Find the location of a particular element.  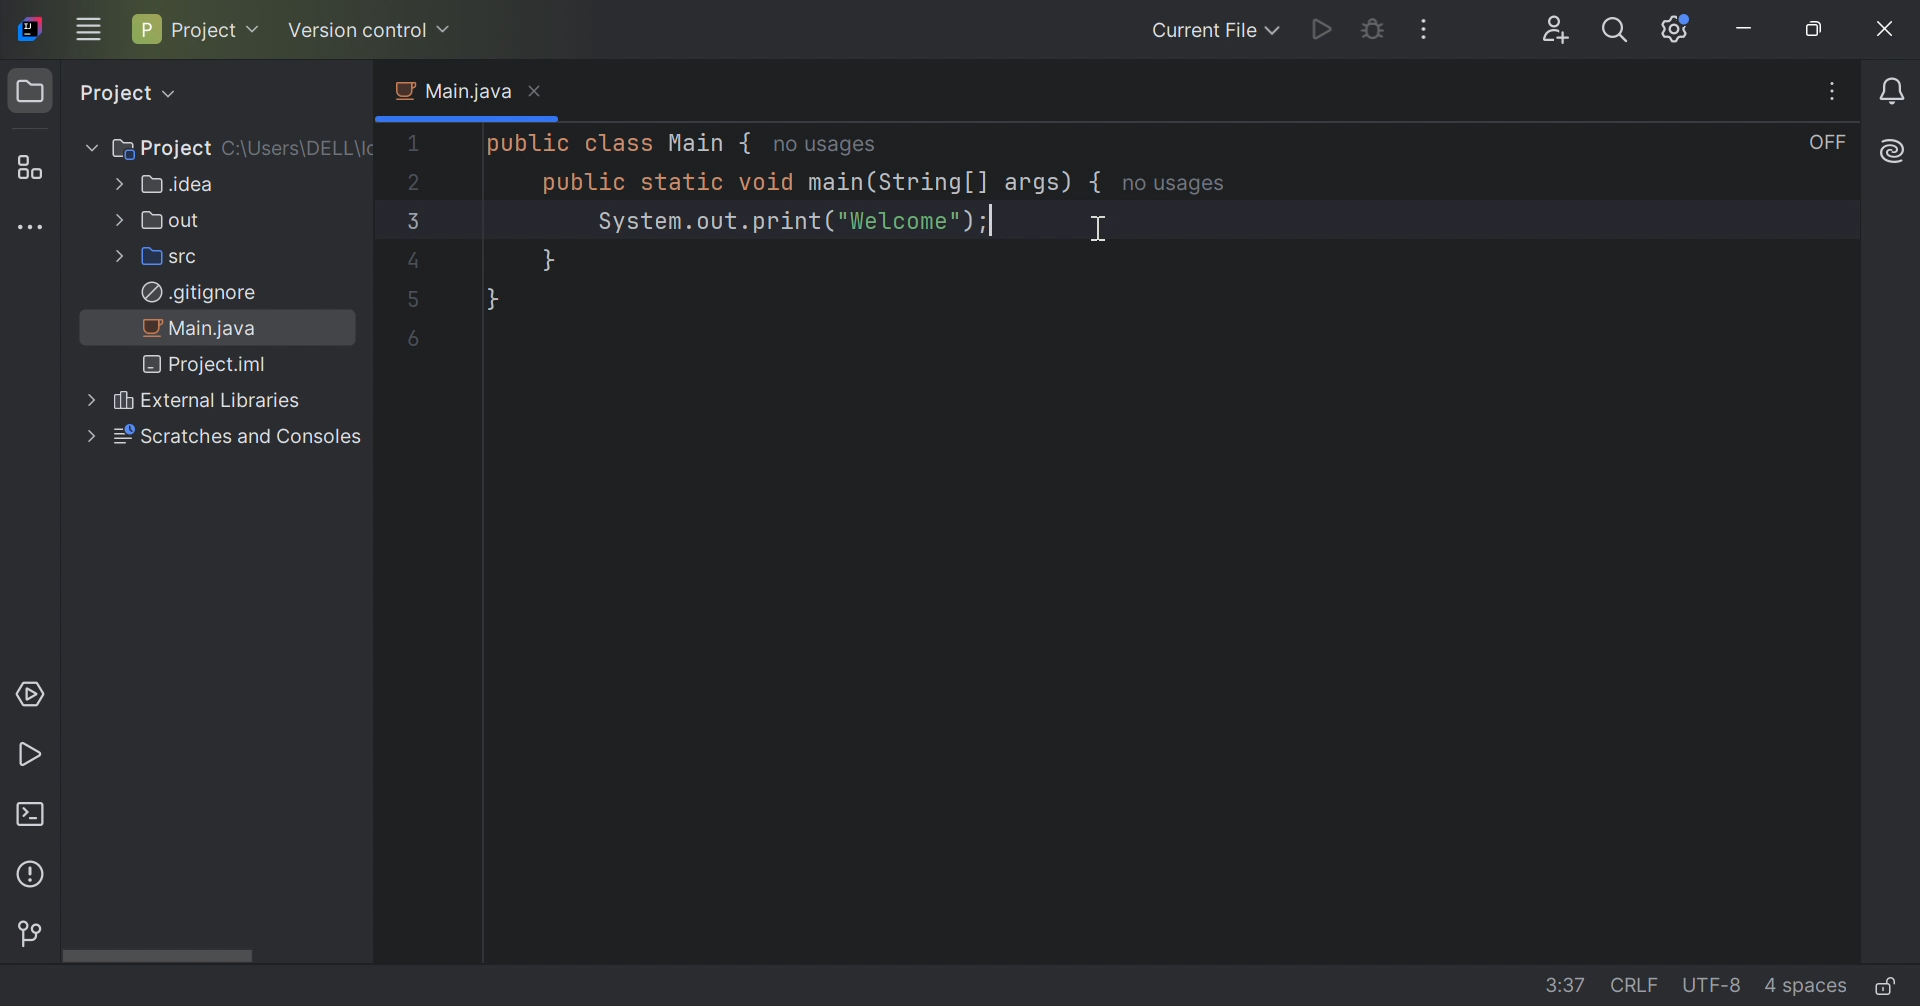

Updates available. IDE and Project Settings. is located at coordinates (1674, 32).